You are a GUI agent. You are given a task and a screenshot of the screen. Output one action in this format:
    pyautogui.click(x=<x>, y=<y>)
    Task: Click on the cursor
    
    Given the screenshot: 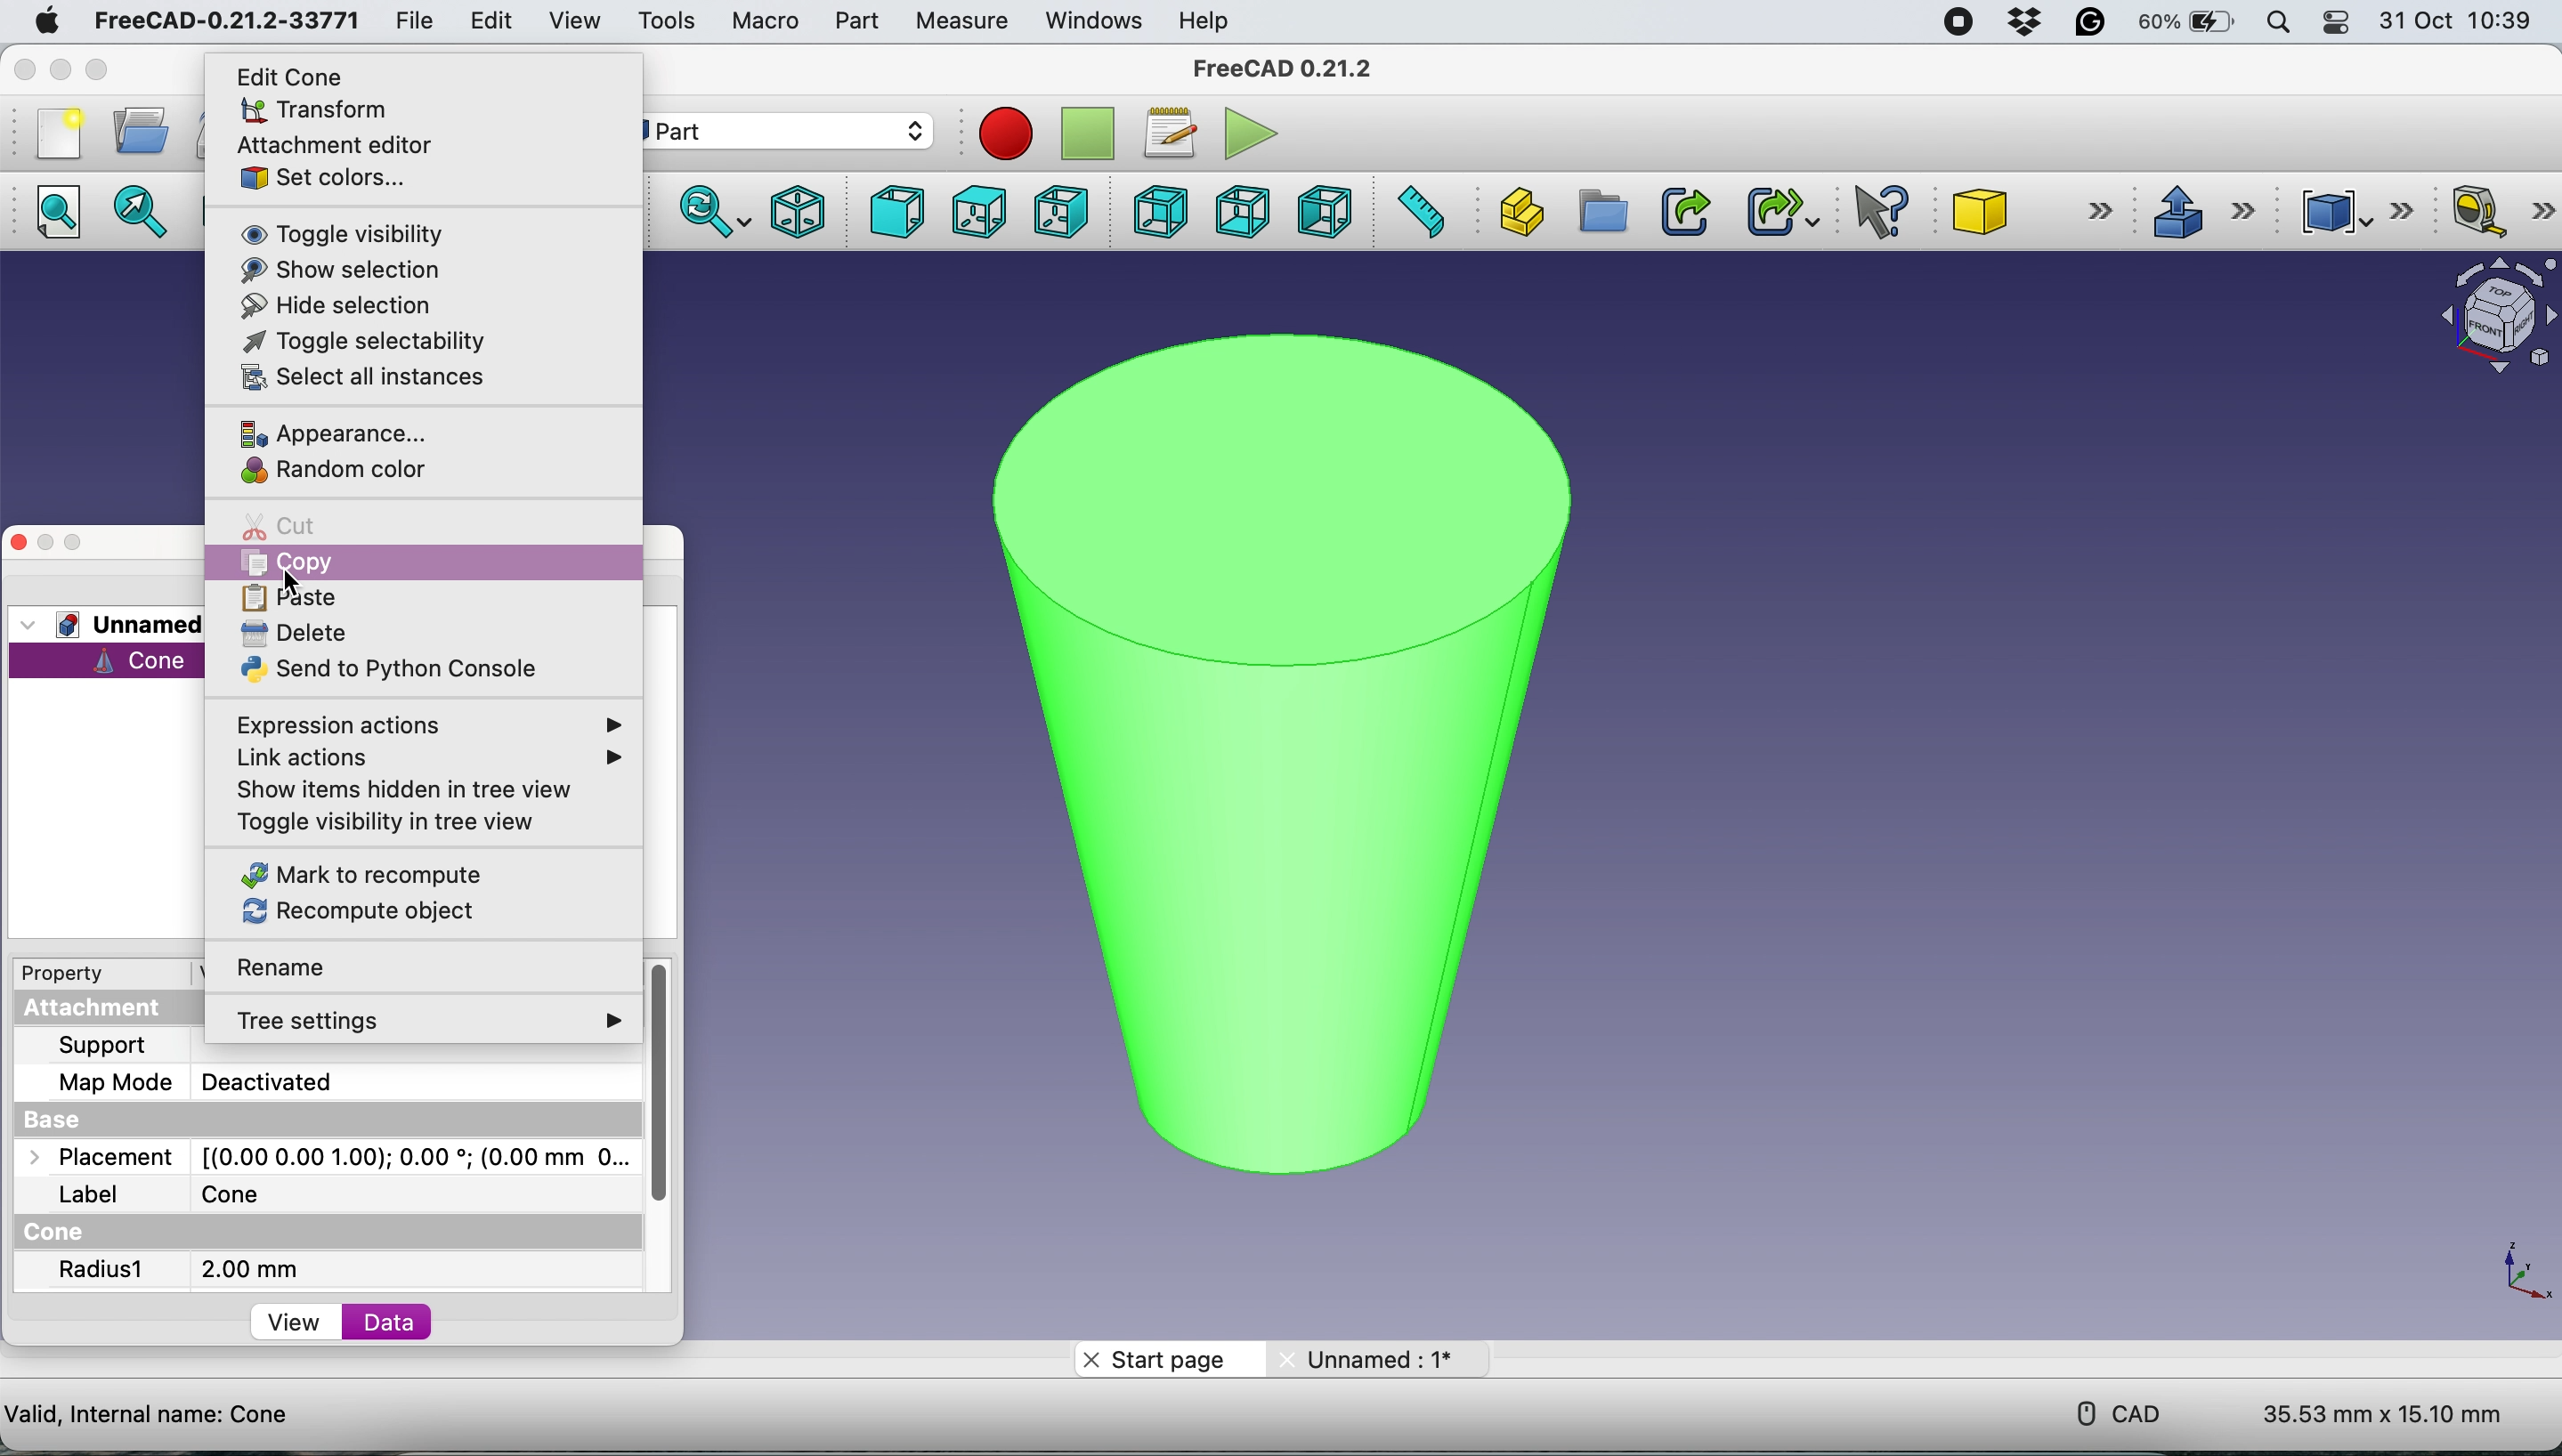 What is the action you would take?
    pyautogui.click(x=295, y=581)
    